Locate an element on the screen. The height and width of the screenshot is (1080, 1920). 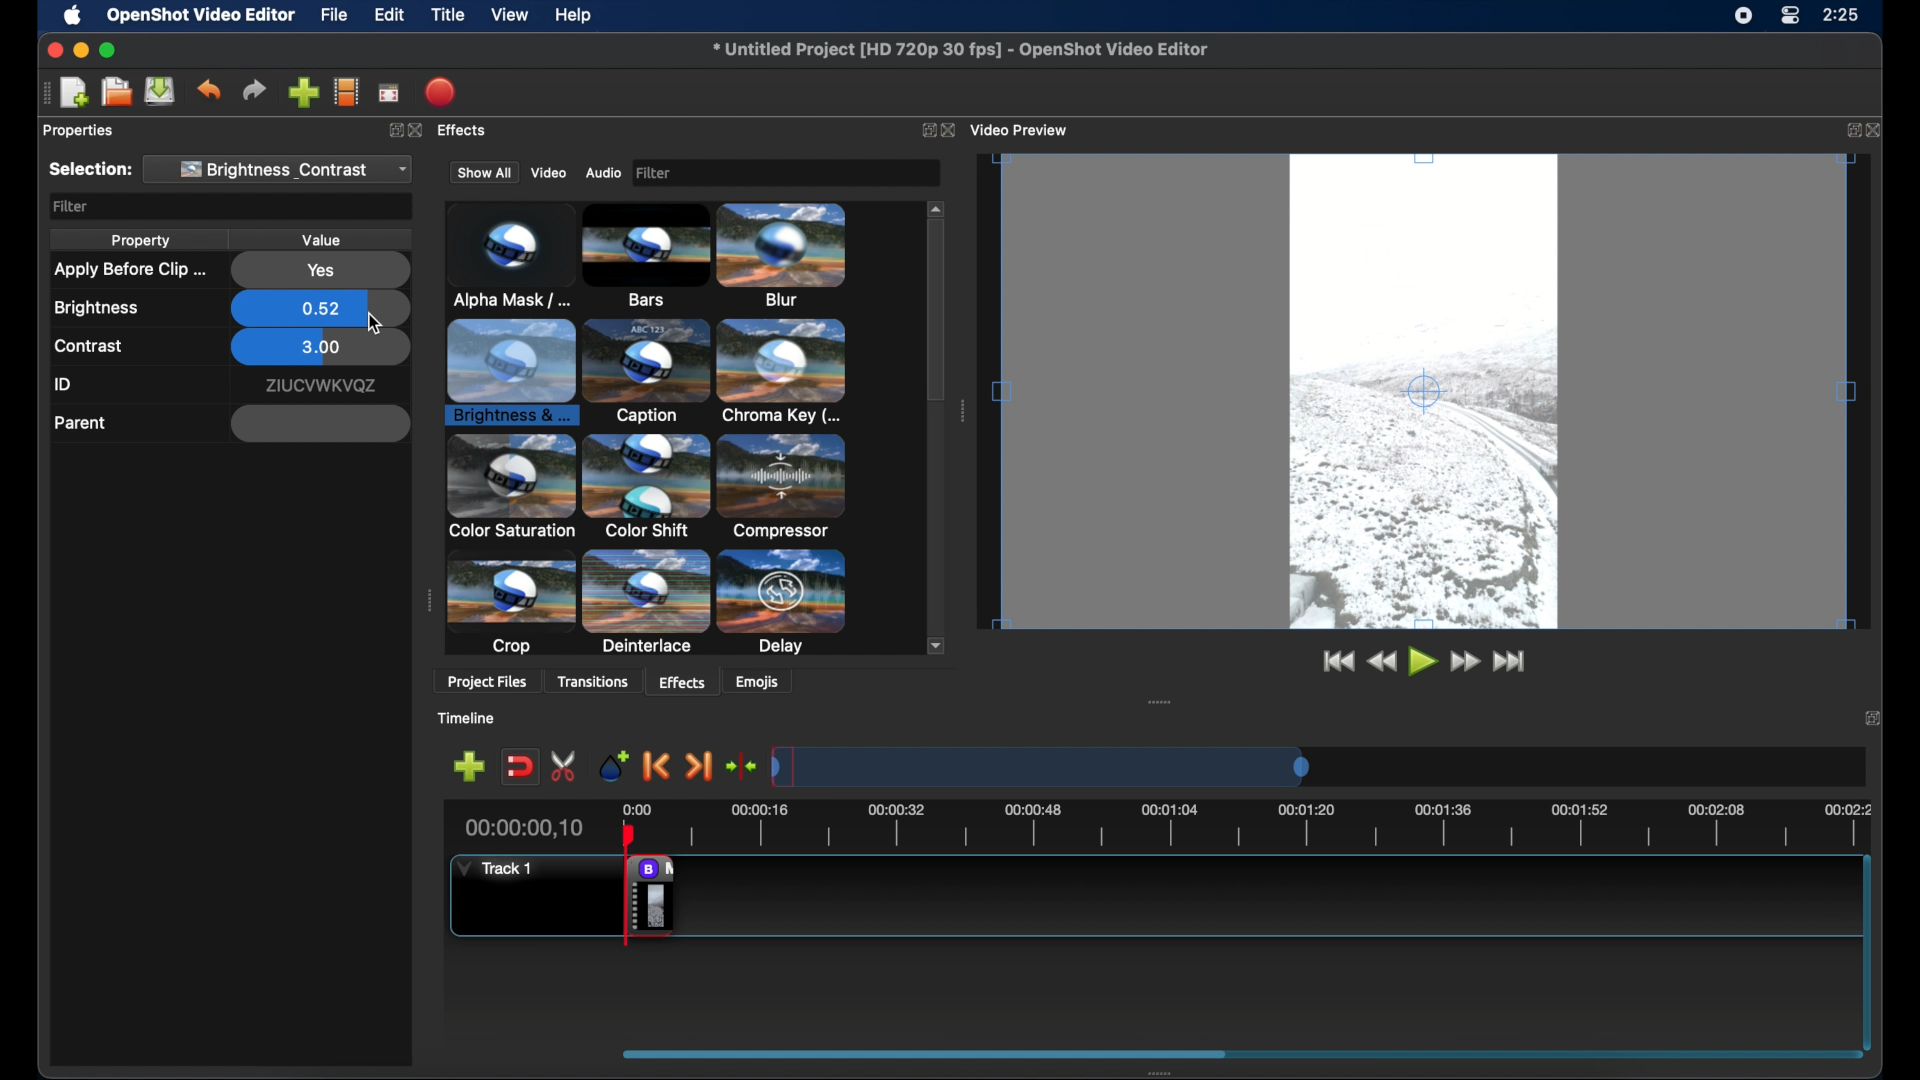
maximize is located at coordinates (110, 50).